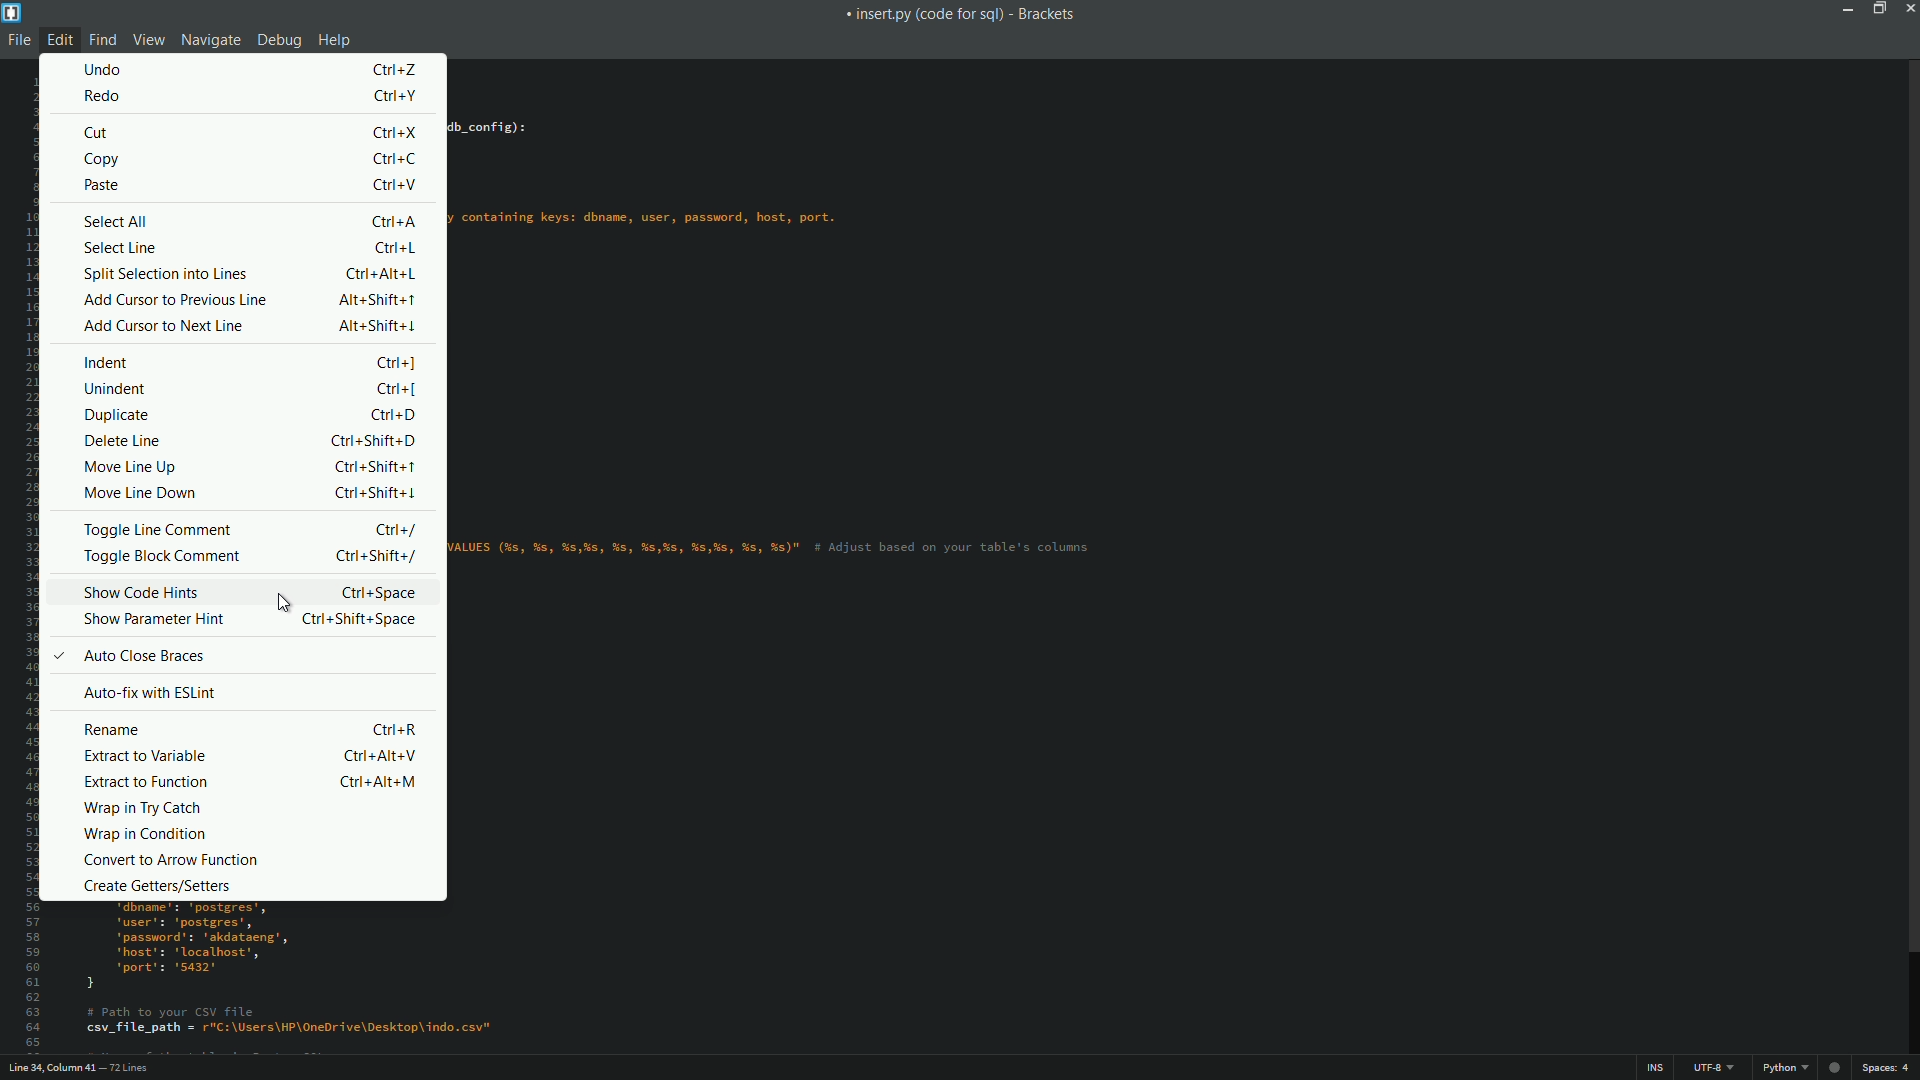 This screenshot has height=1080, width=1920. I want to click on keyboard shortcut, so click(403, 387).